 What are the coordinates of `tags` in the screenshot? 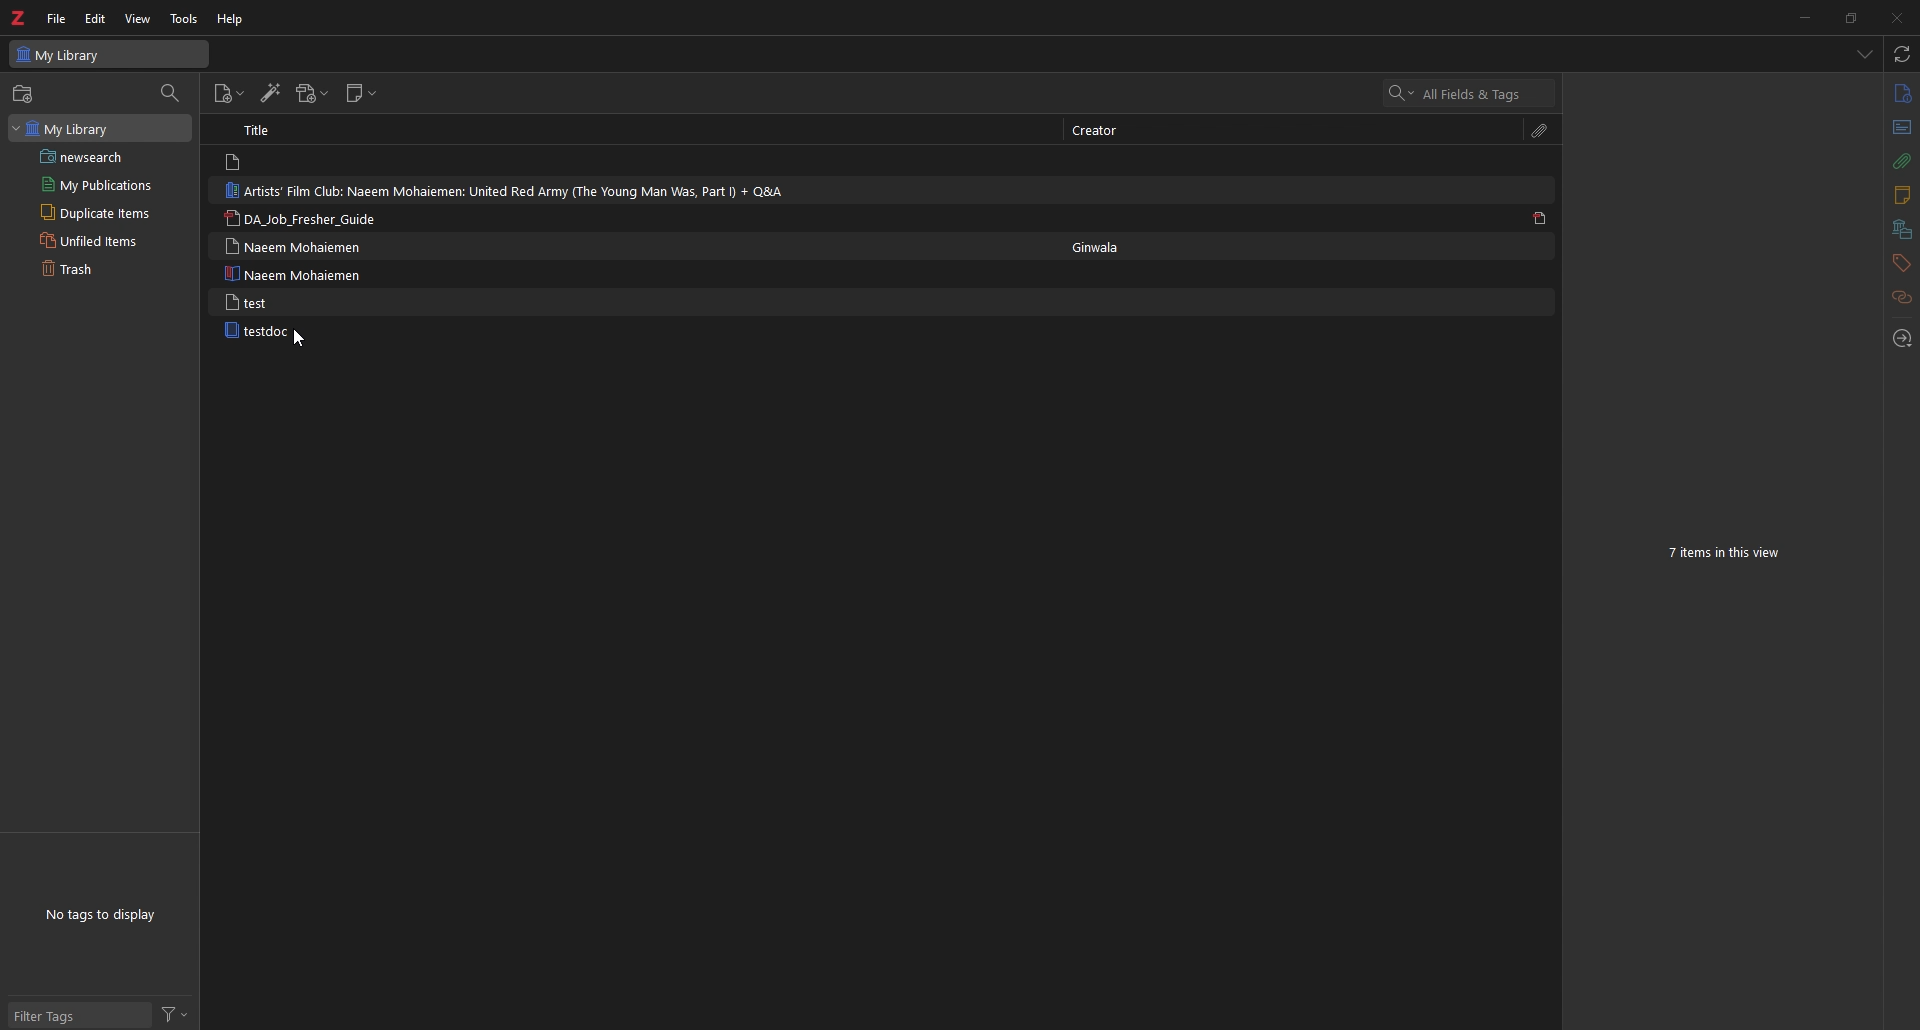 It's located at (1900, 263).